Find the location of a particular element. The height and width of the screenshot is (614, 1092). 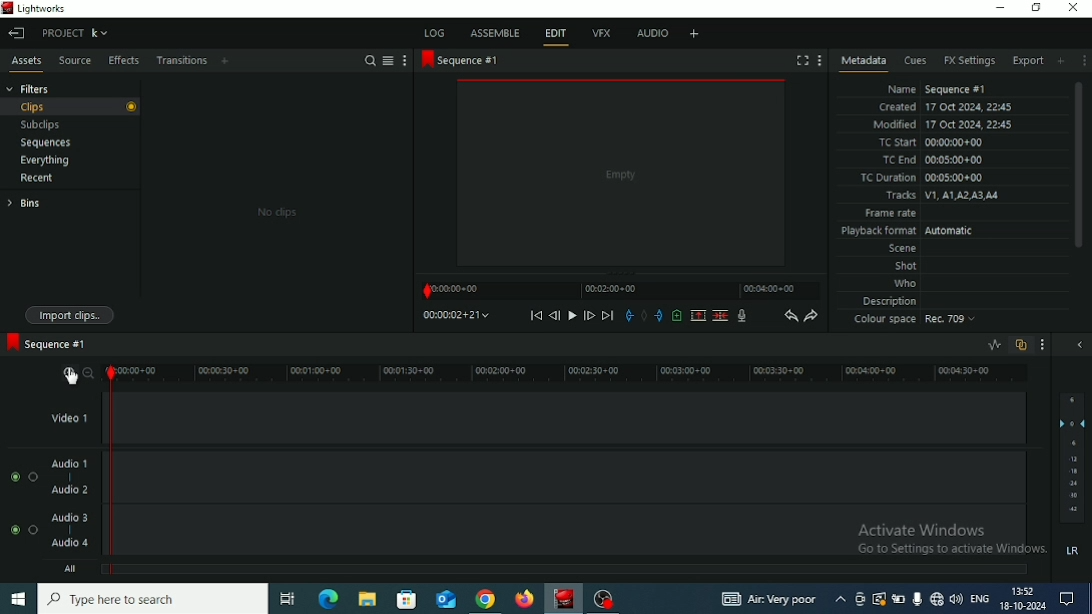

Audio 2 is located at coordinates (69, 490).